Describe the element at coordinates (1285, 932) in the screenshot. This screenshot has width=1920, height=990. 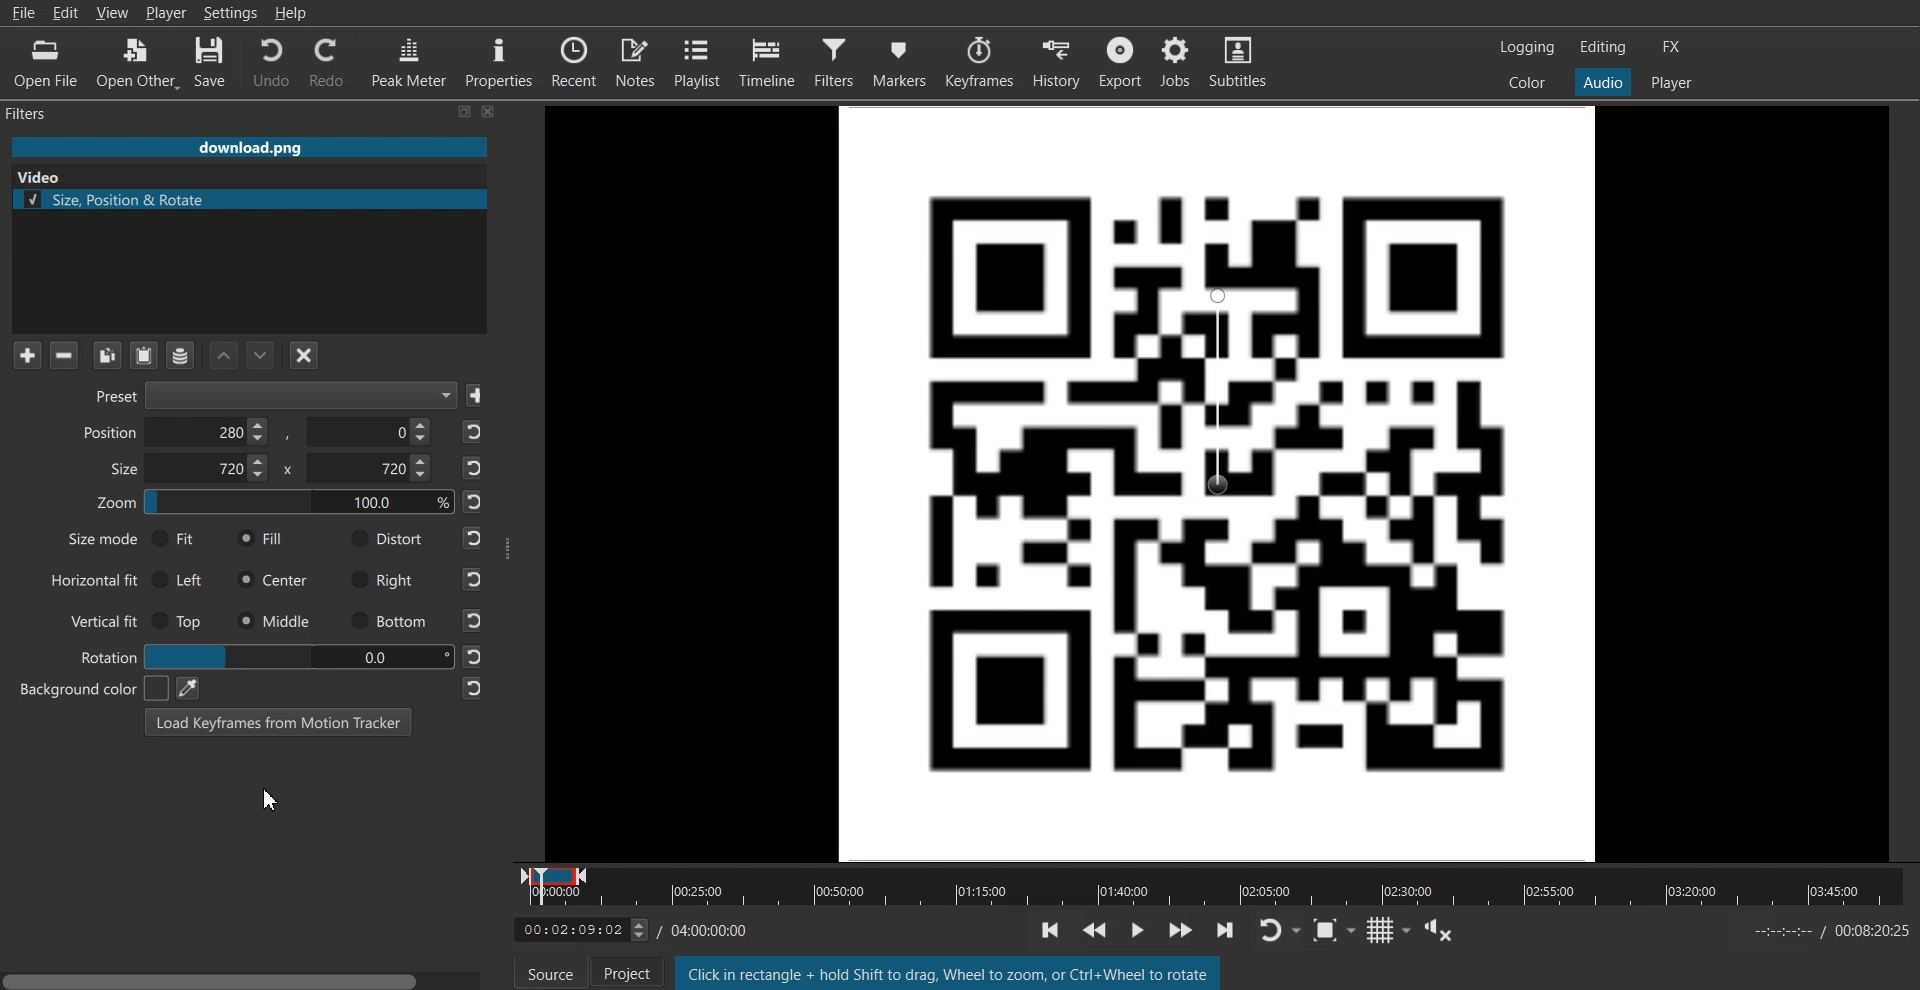
I see `Toggle player lopping` at that location.